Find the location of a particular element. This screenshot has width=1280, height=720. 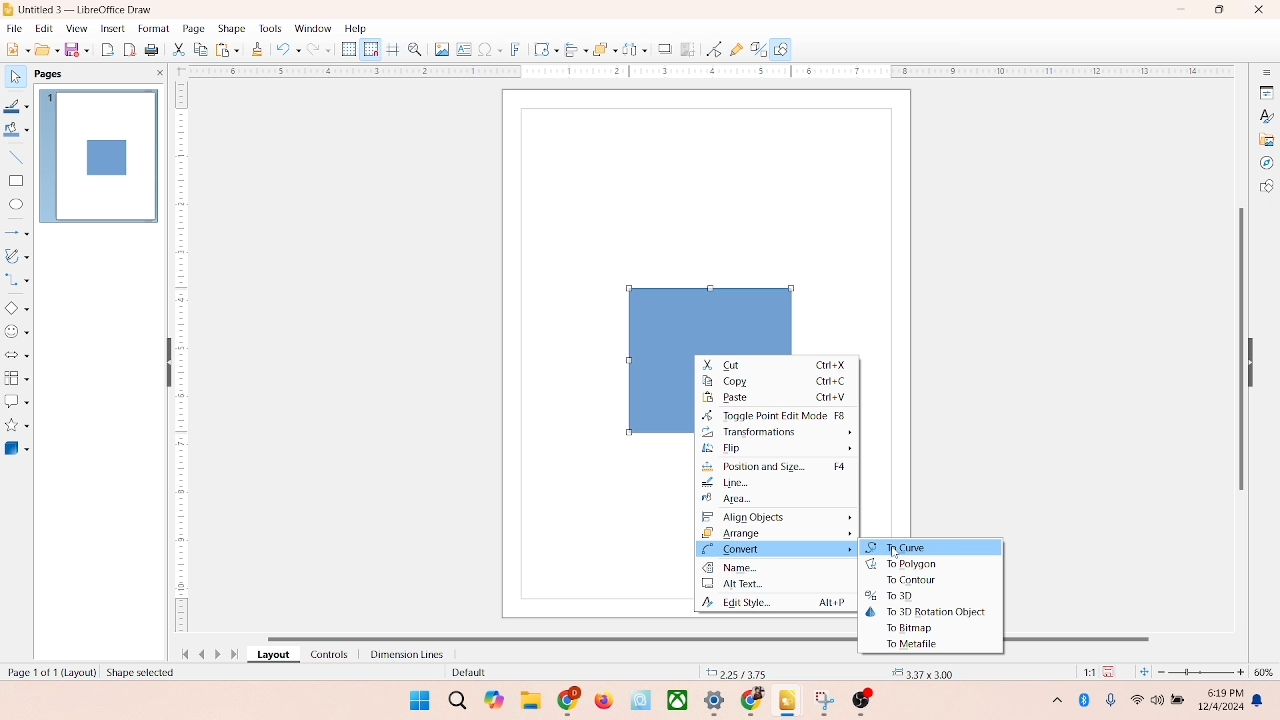

shape selected is located at coordinates (142, 670).